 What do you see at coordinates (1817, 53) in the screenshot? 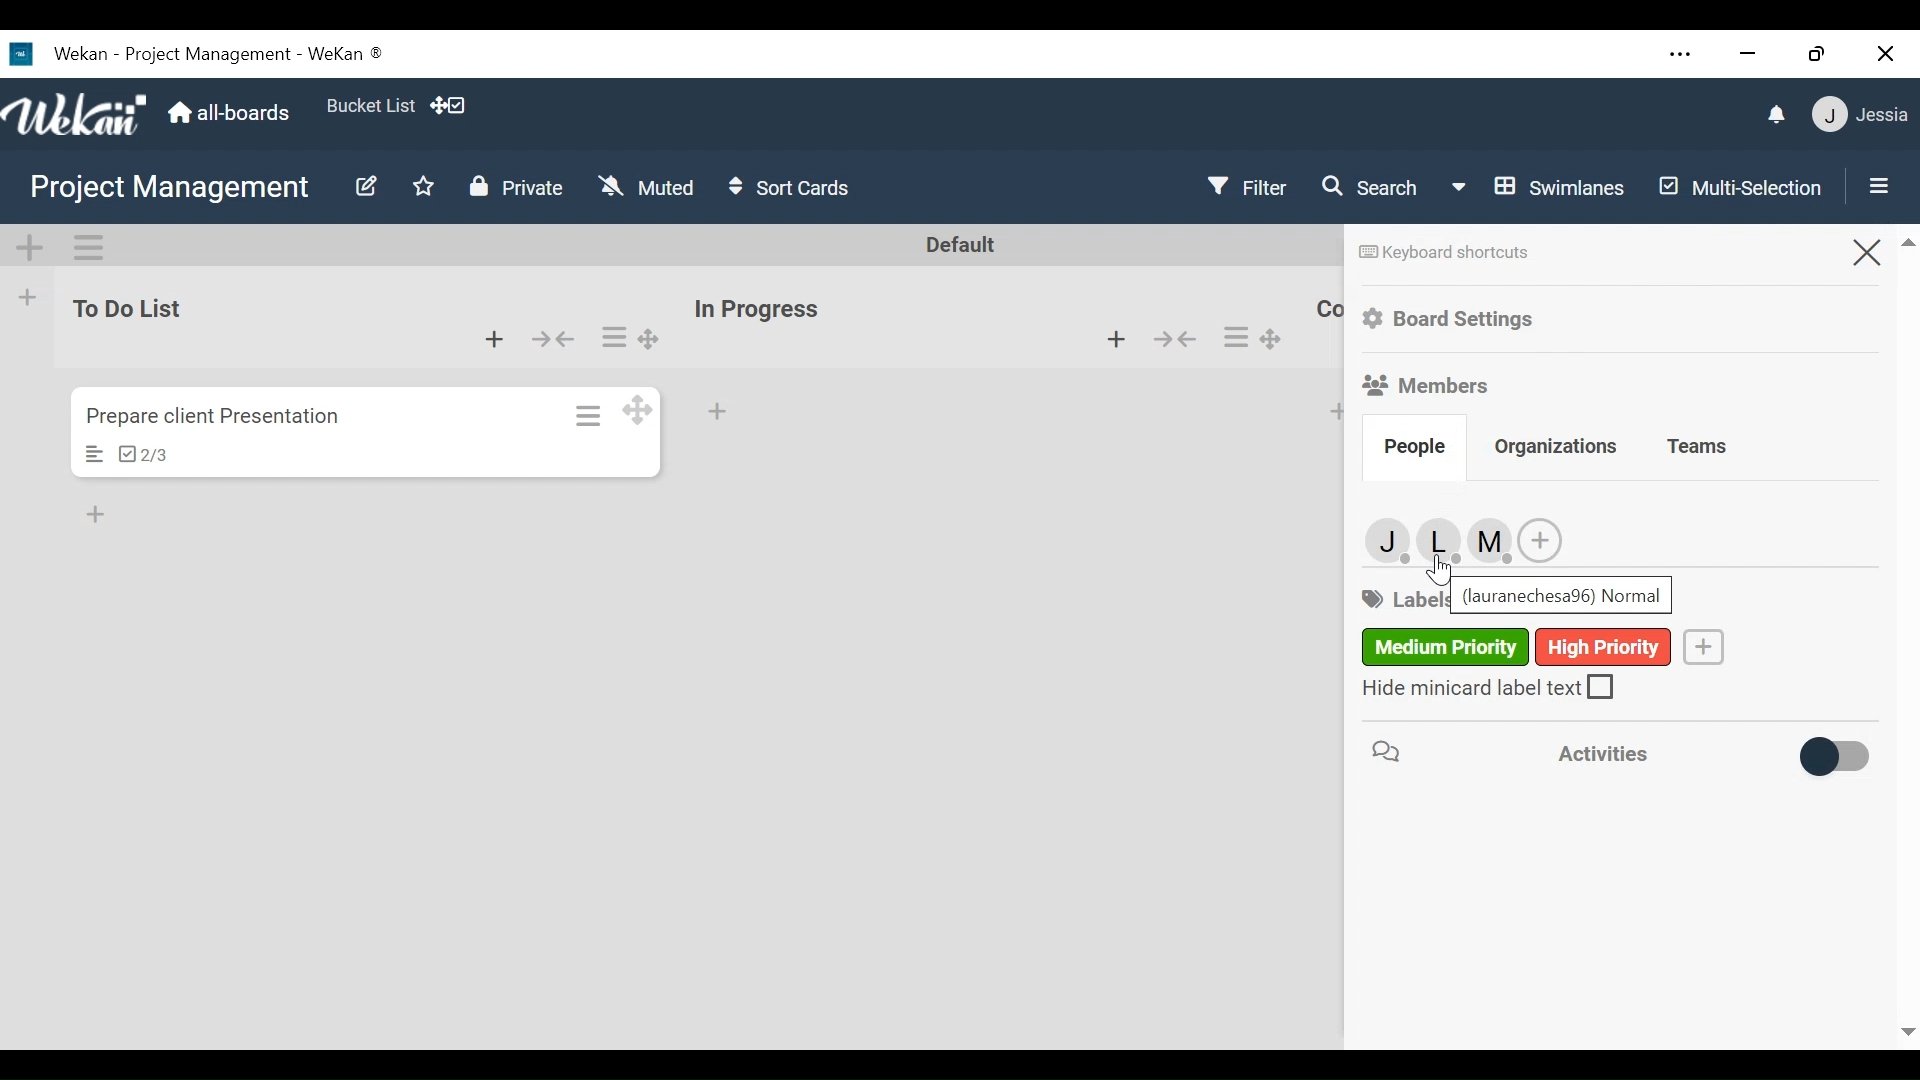
I see `Restore` at bounding box center [1817, 53].